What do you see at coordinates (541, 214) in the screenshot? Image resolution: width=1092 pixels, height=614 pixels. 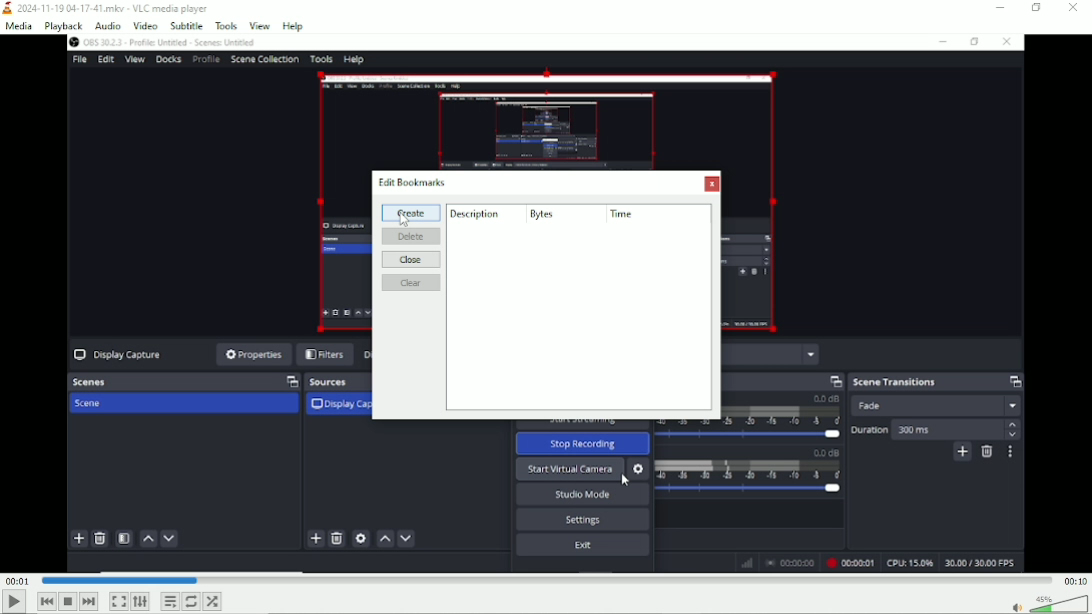 I see `Bytes` at bounding box center [541, 214].